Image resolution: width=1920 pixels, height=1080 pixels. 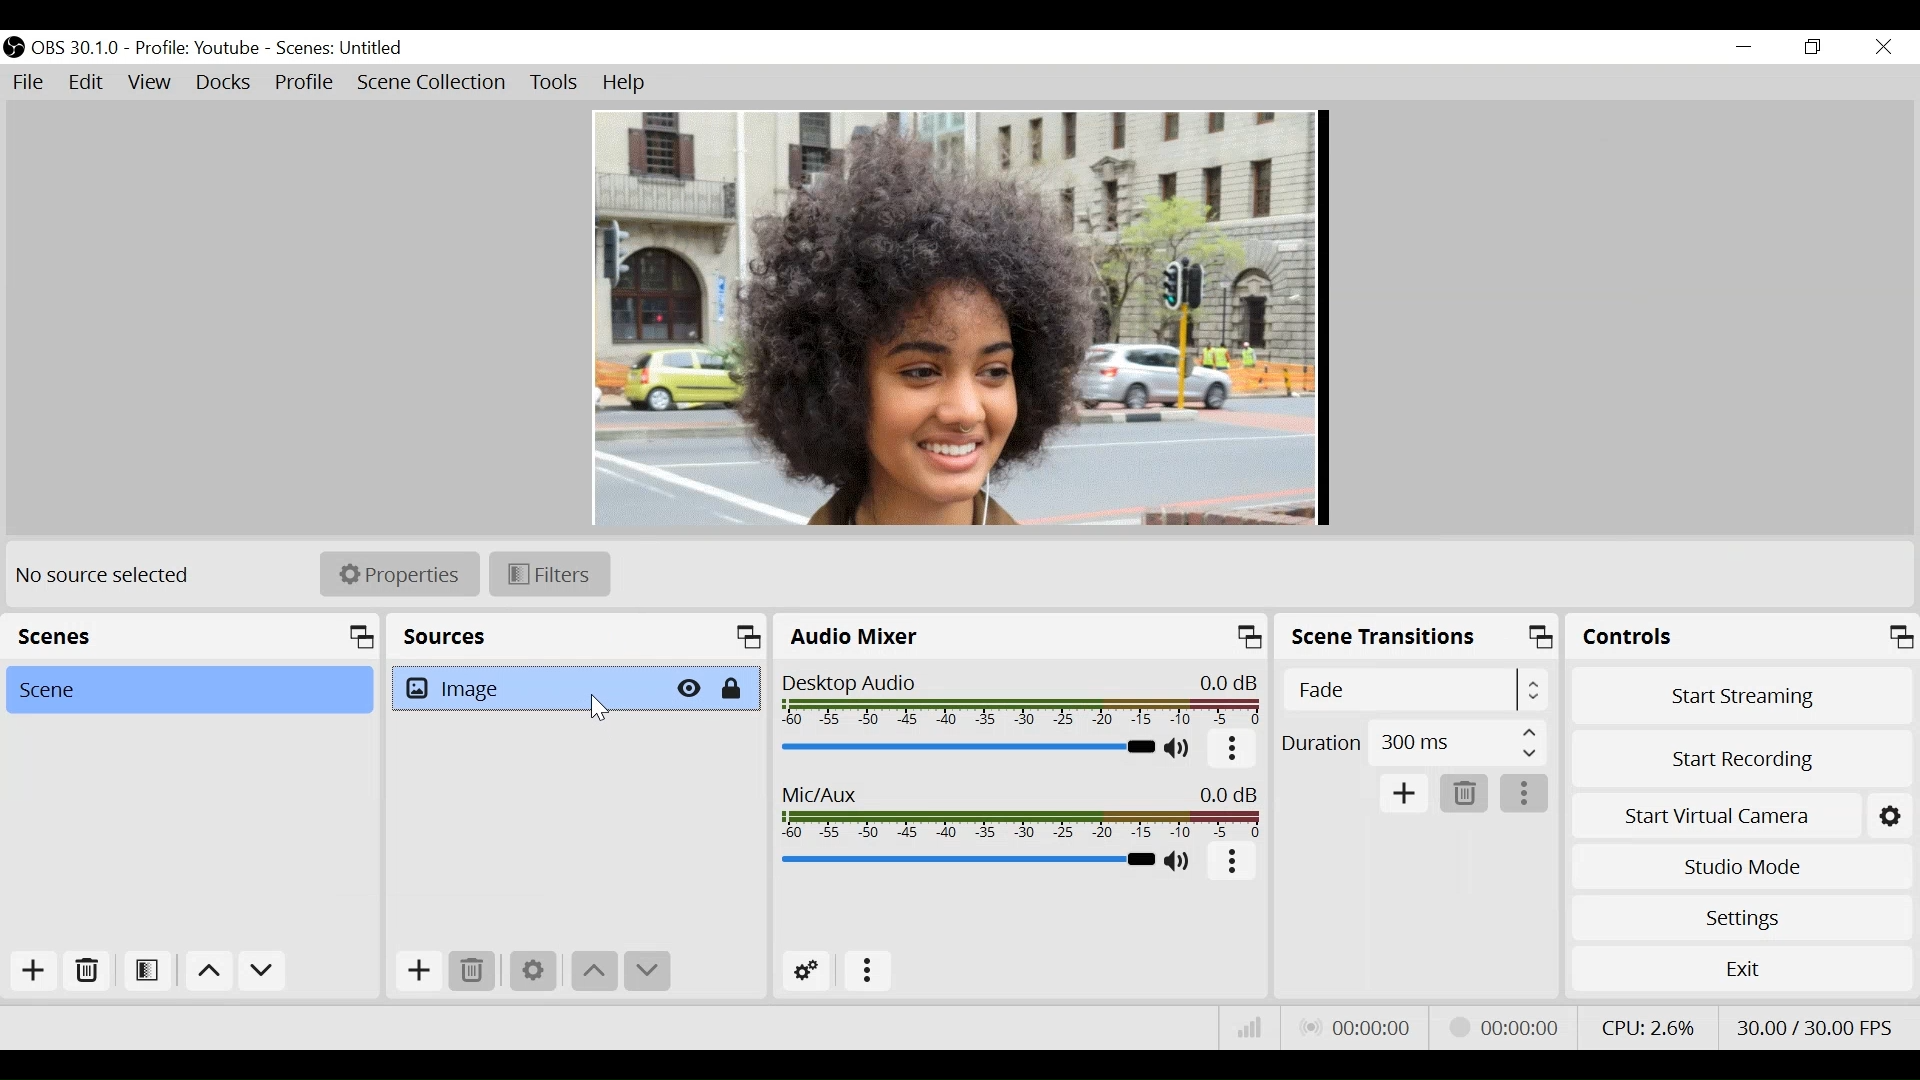 What do you see at coordinates (692, 689) in the screenshot?
I see `Hide` at bounding box center [692, 689].